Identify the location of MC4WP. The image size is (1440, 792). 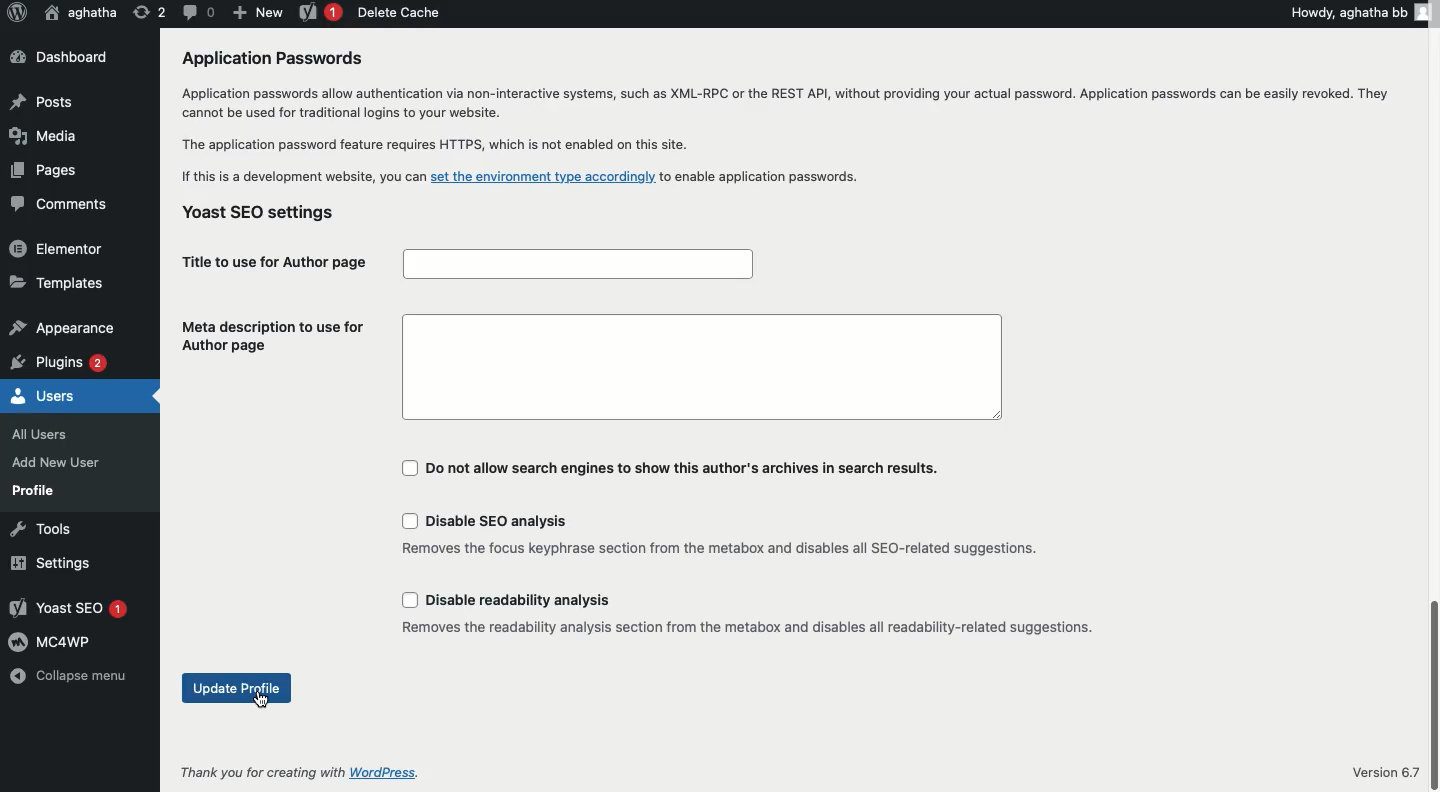
(54, 640).